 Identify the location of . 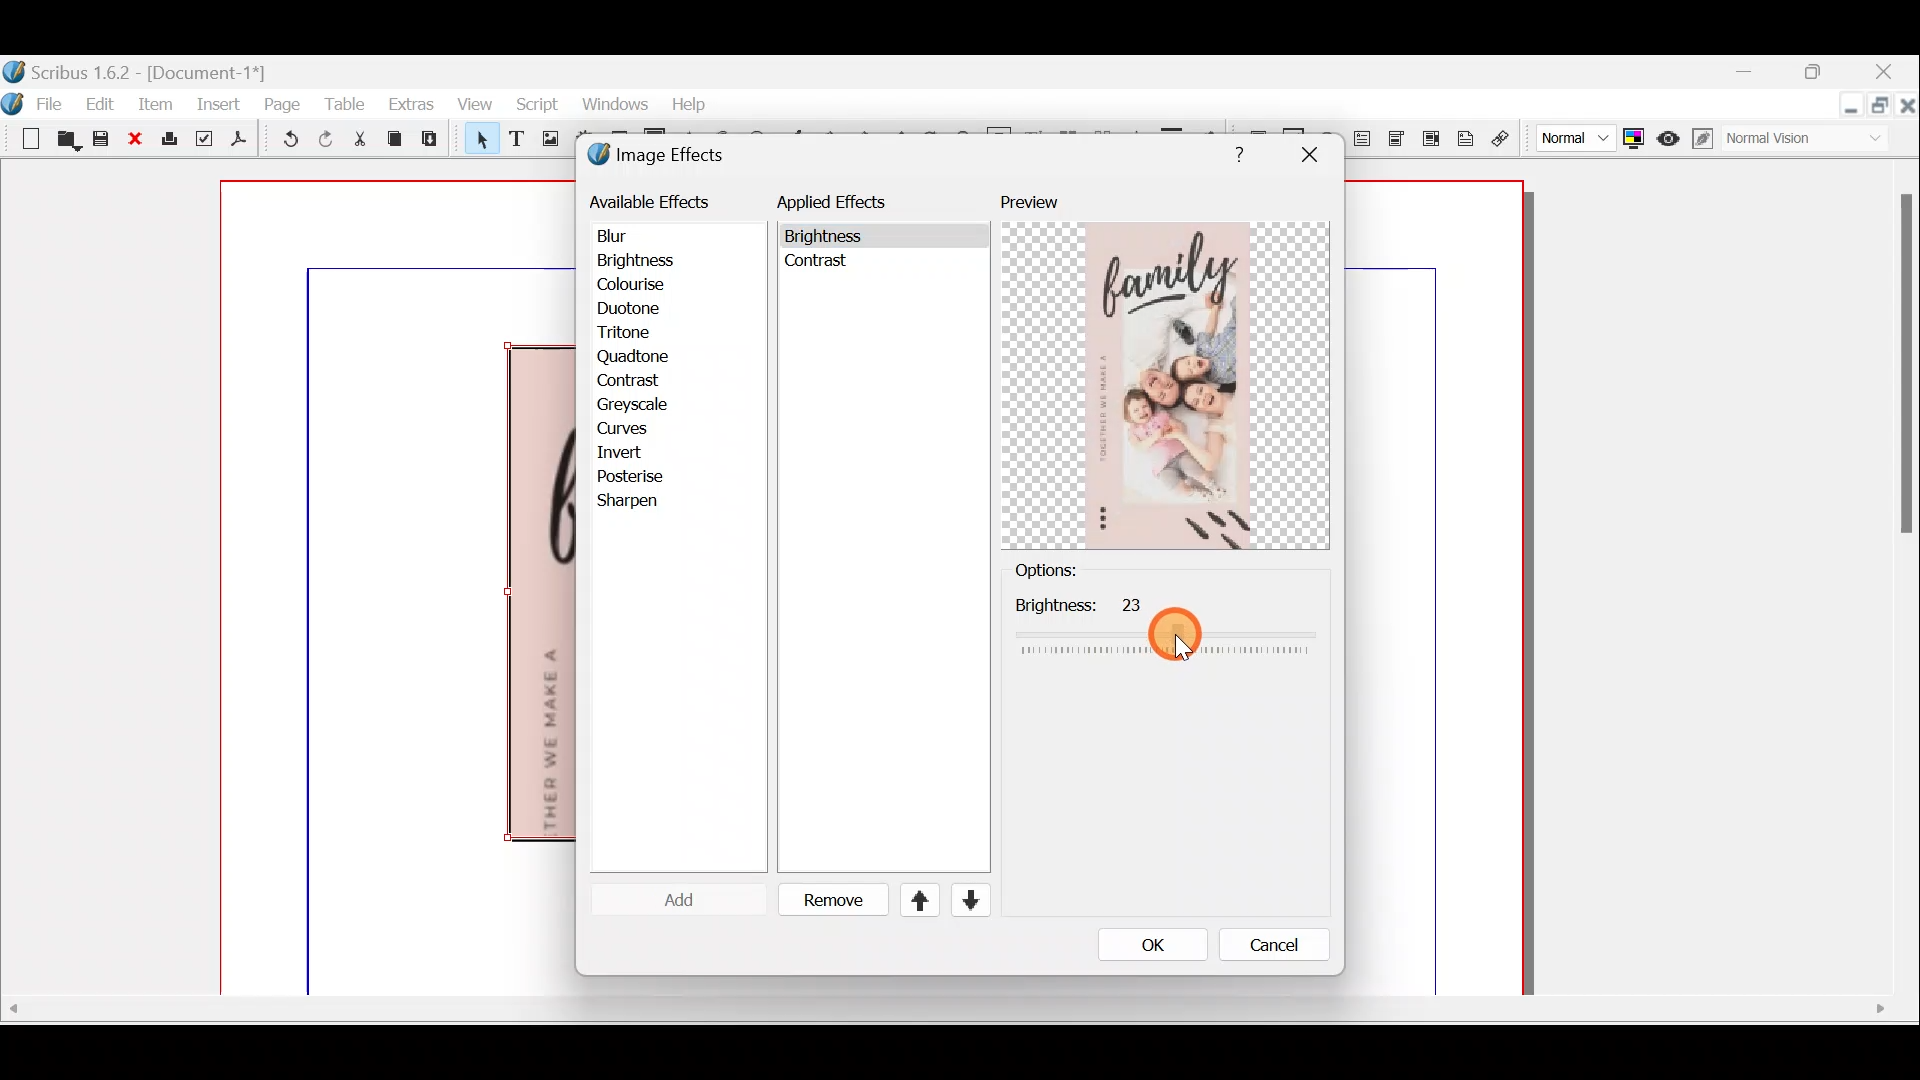
(1902, 373).